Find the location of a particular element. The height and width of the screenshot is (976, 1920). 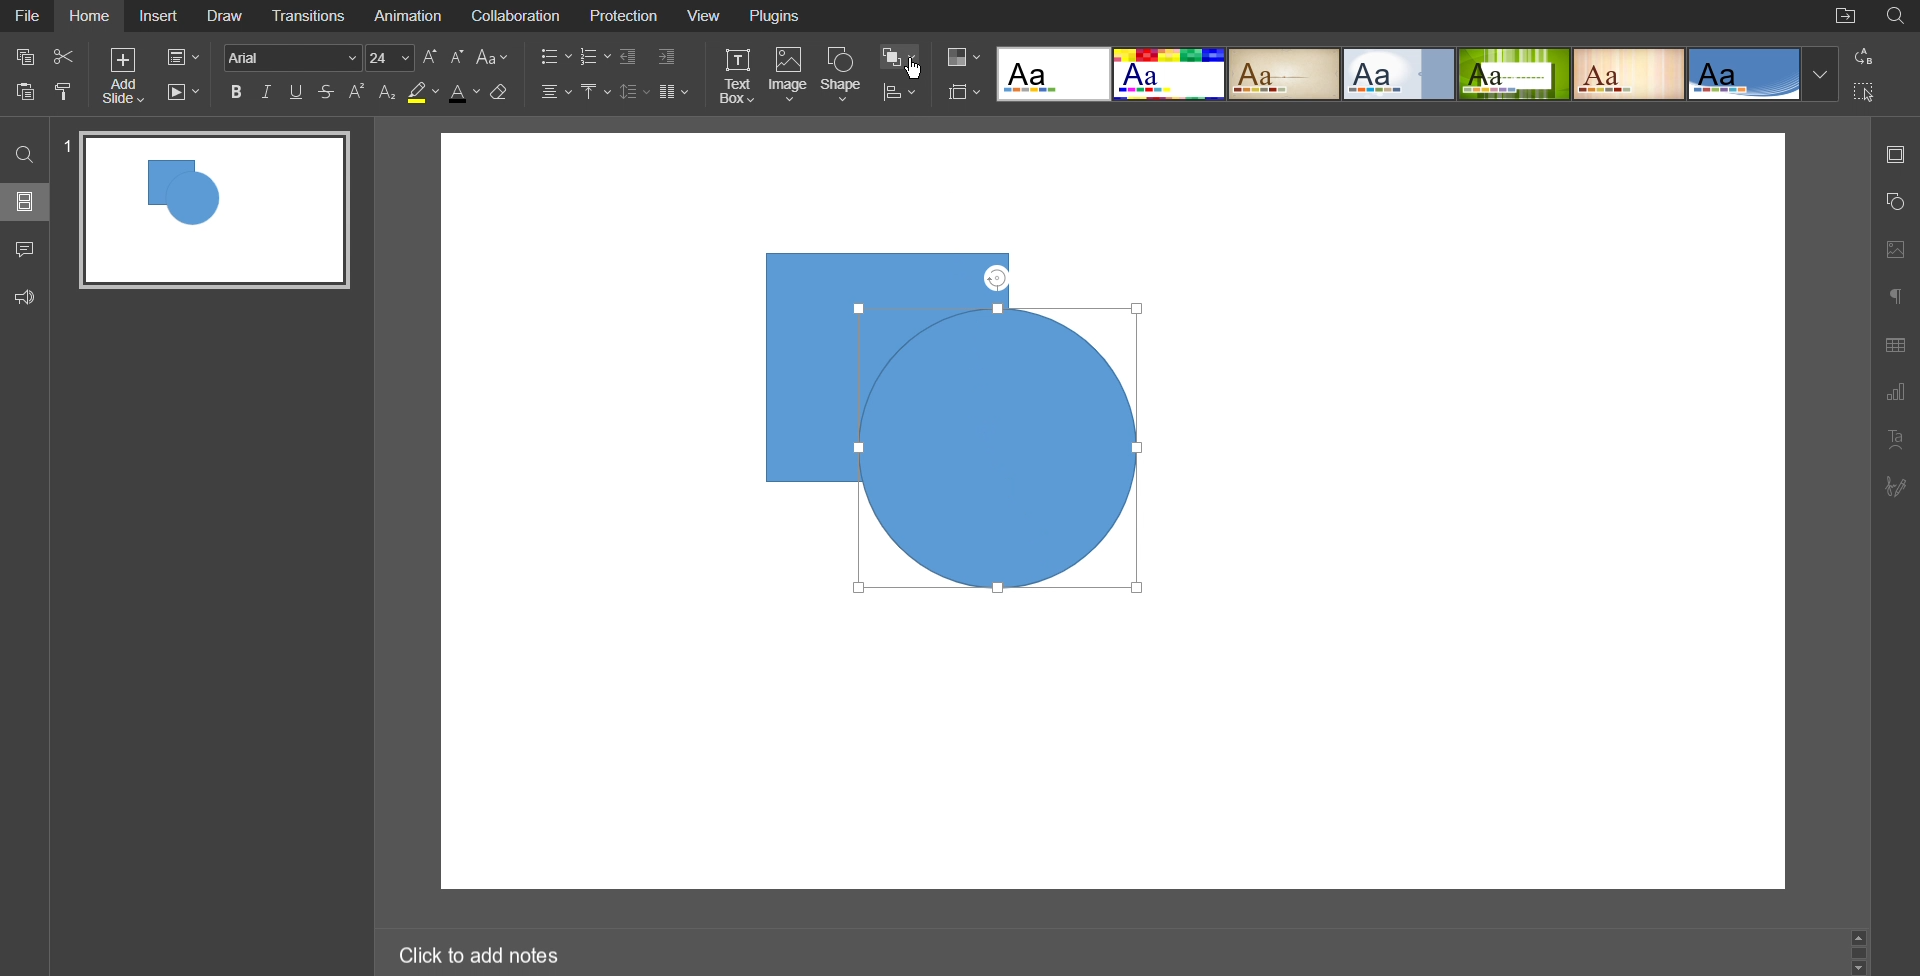

Arial is located at coordinates (293, 57).